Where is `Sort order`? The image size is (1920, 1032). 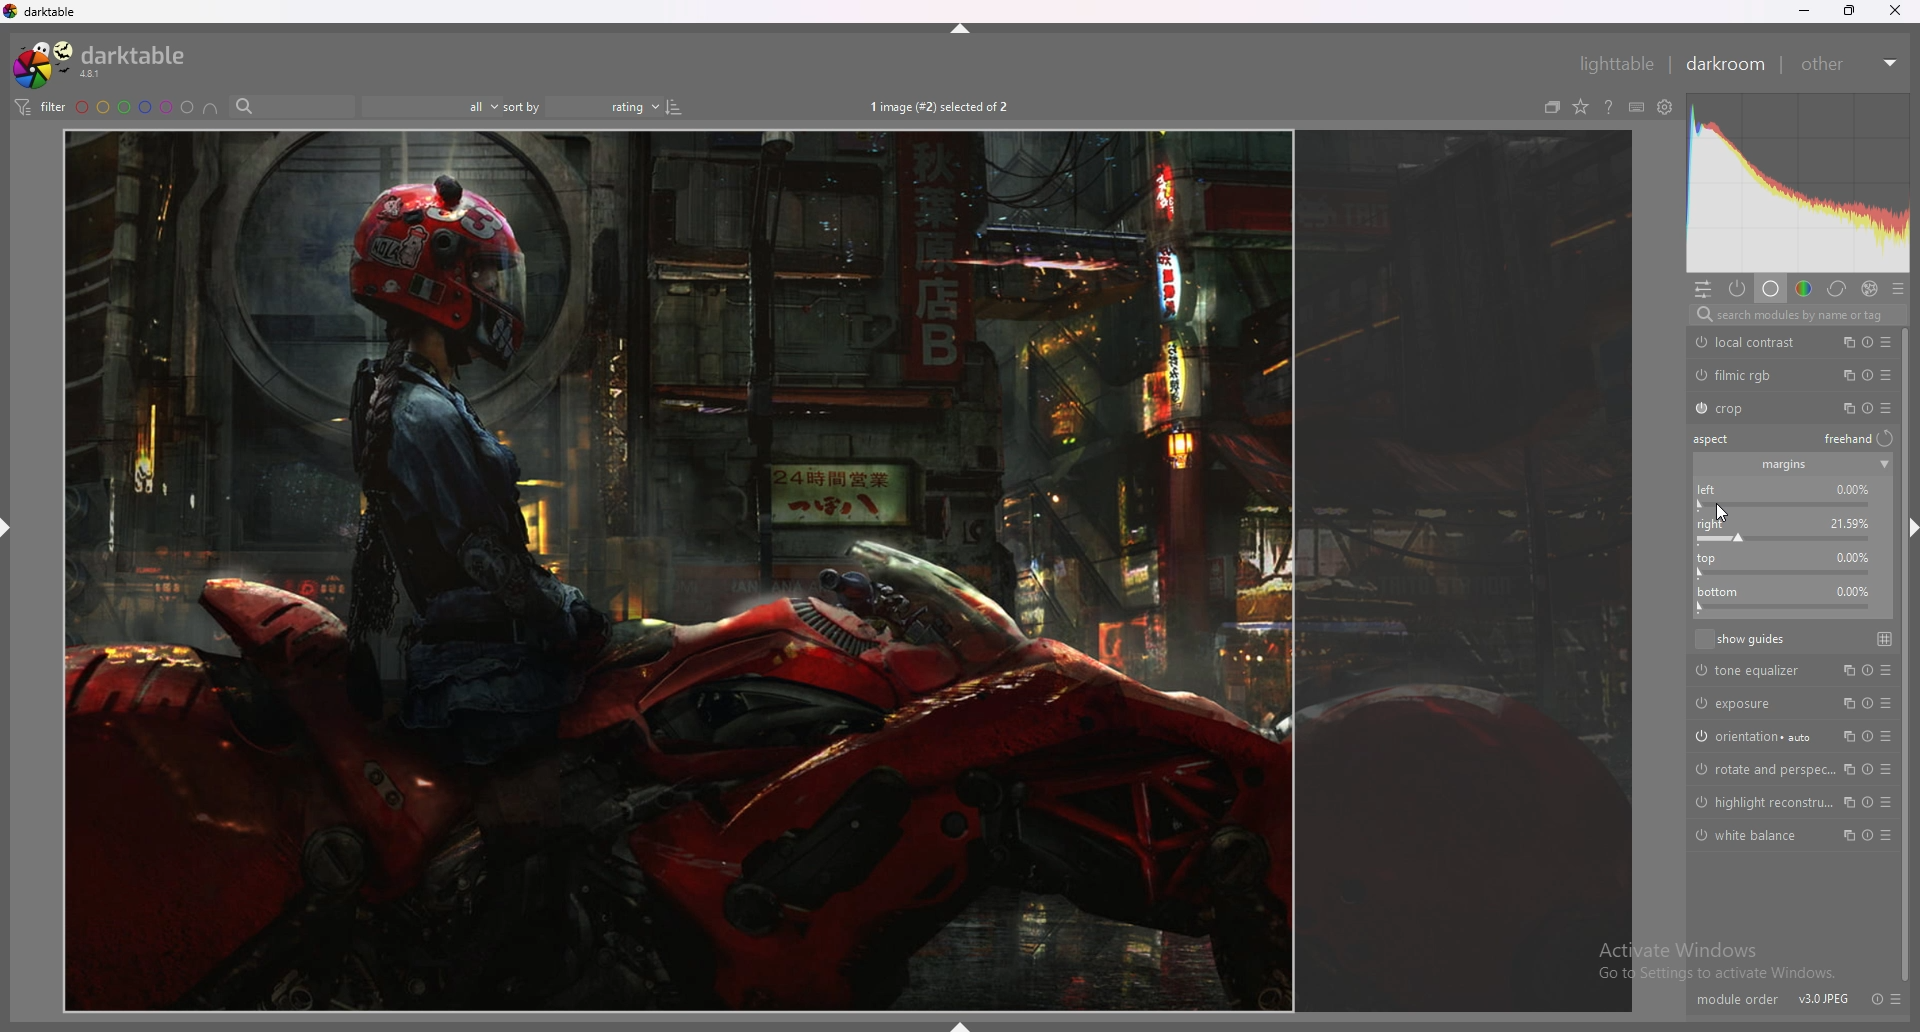
Sort order is located at coordinates (616, 106).